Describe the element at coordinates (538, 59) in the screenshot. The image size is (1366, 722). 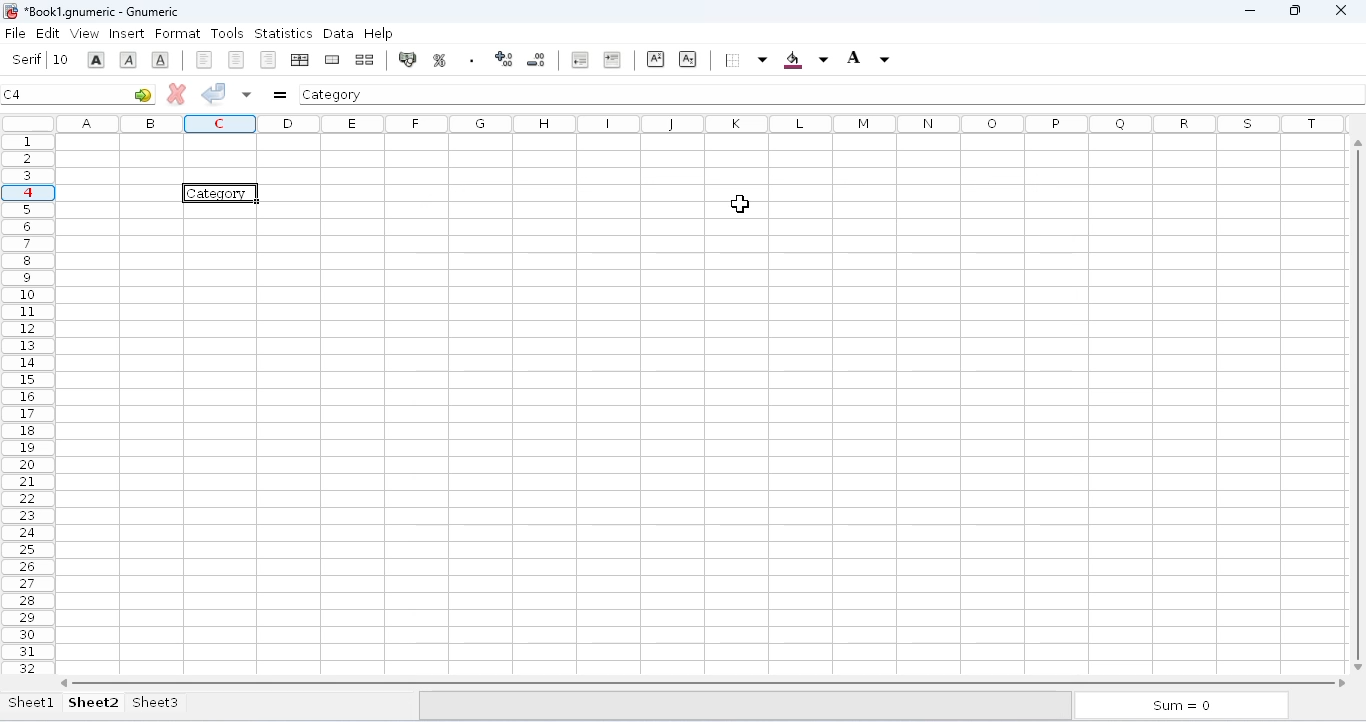
I see `increase the number of decimals displayed` at that location.